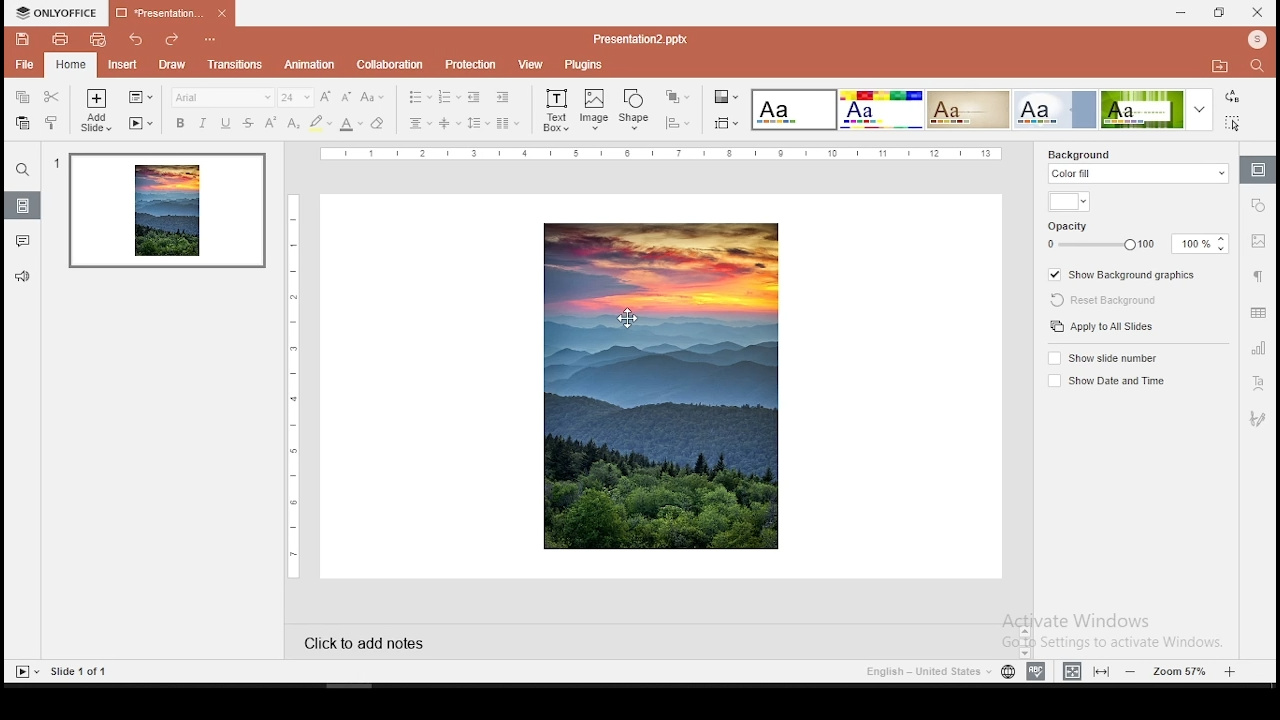 Image resolution: width=1280 pixels, height=720 pixels. Describe the element at coordinates (1258, 66) in the screenshot. I see `find` at that location.